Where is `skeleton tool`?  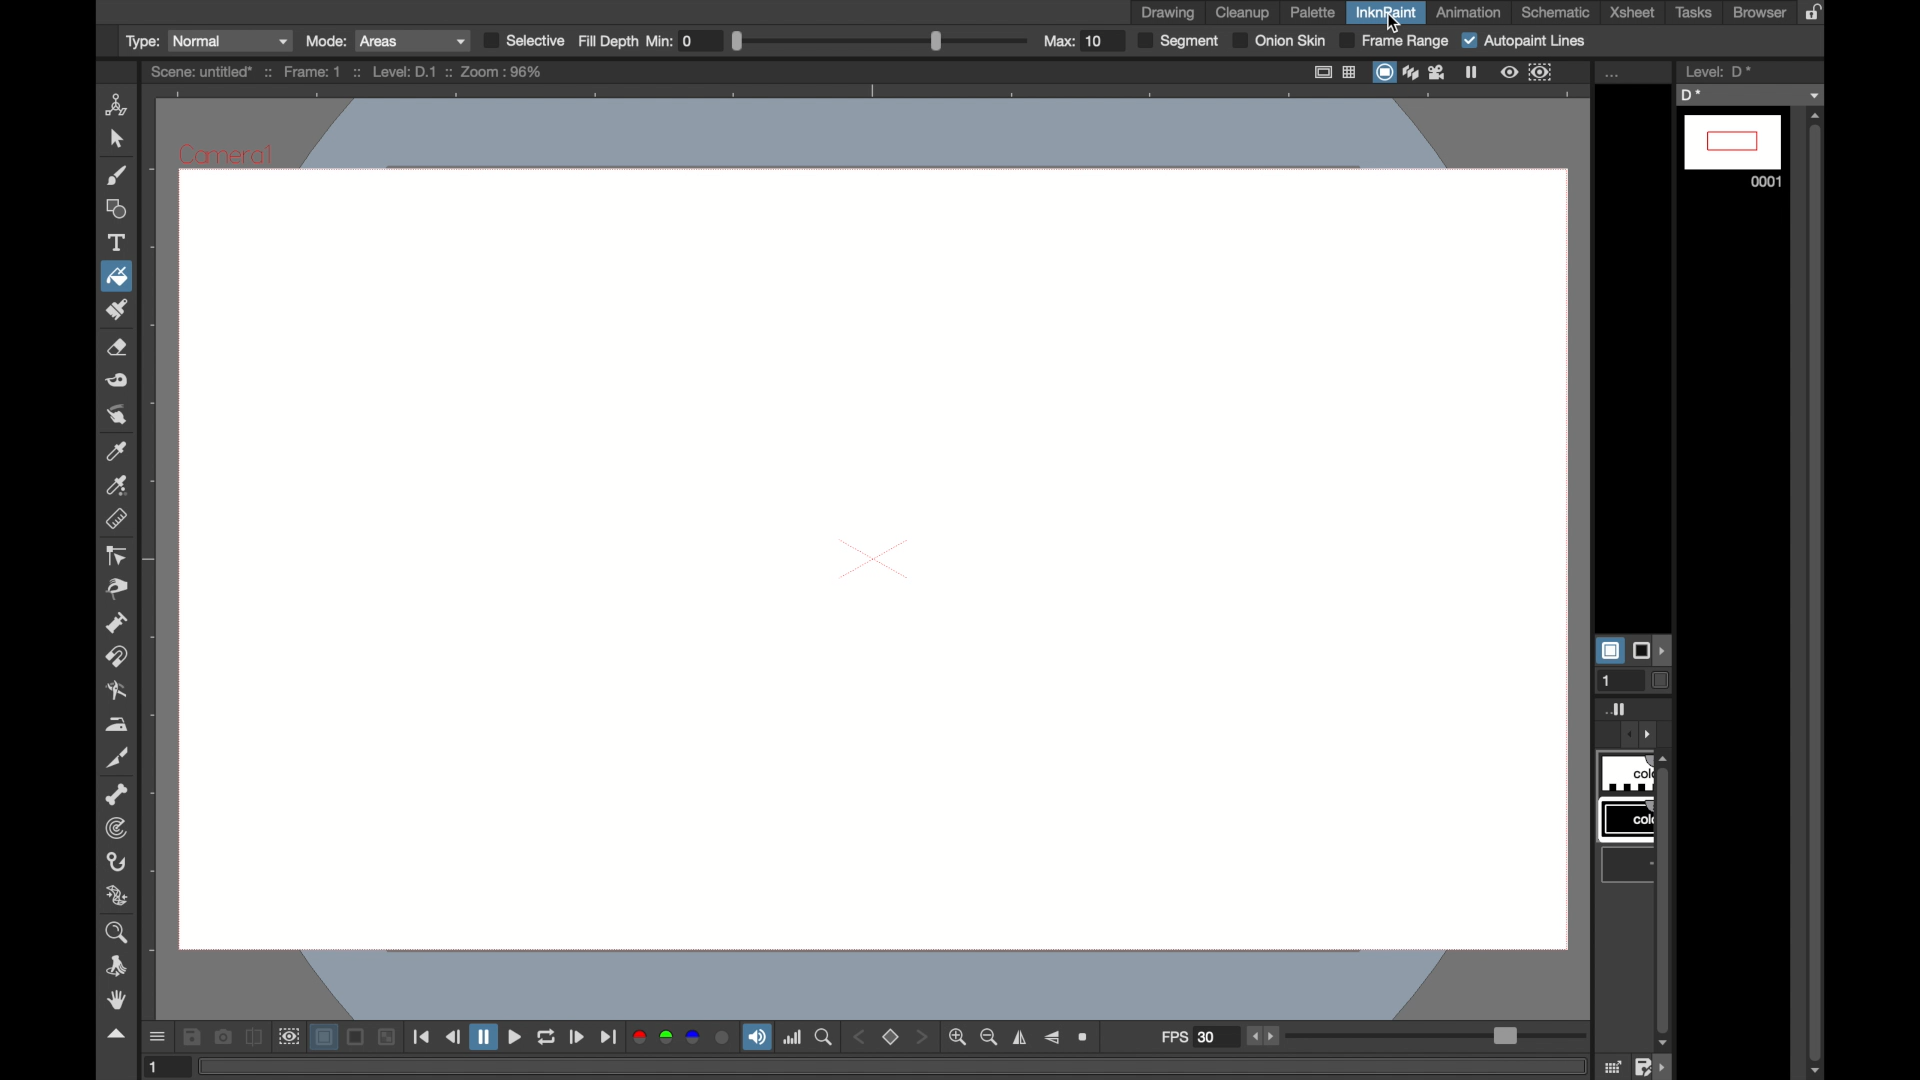 skeleton tool is located at coordinates (118, 795).